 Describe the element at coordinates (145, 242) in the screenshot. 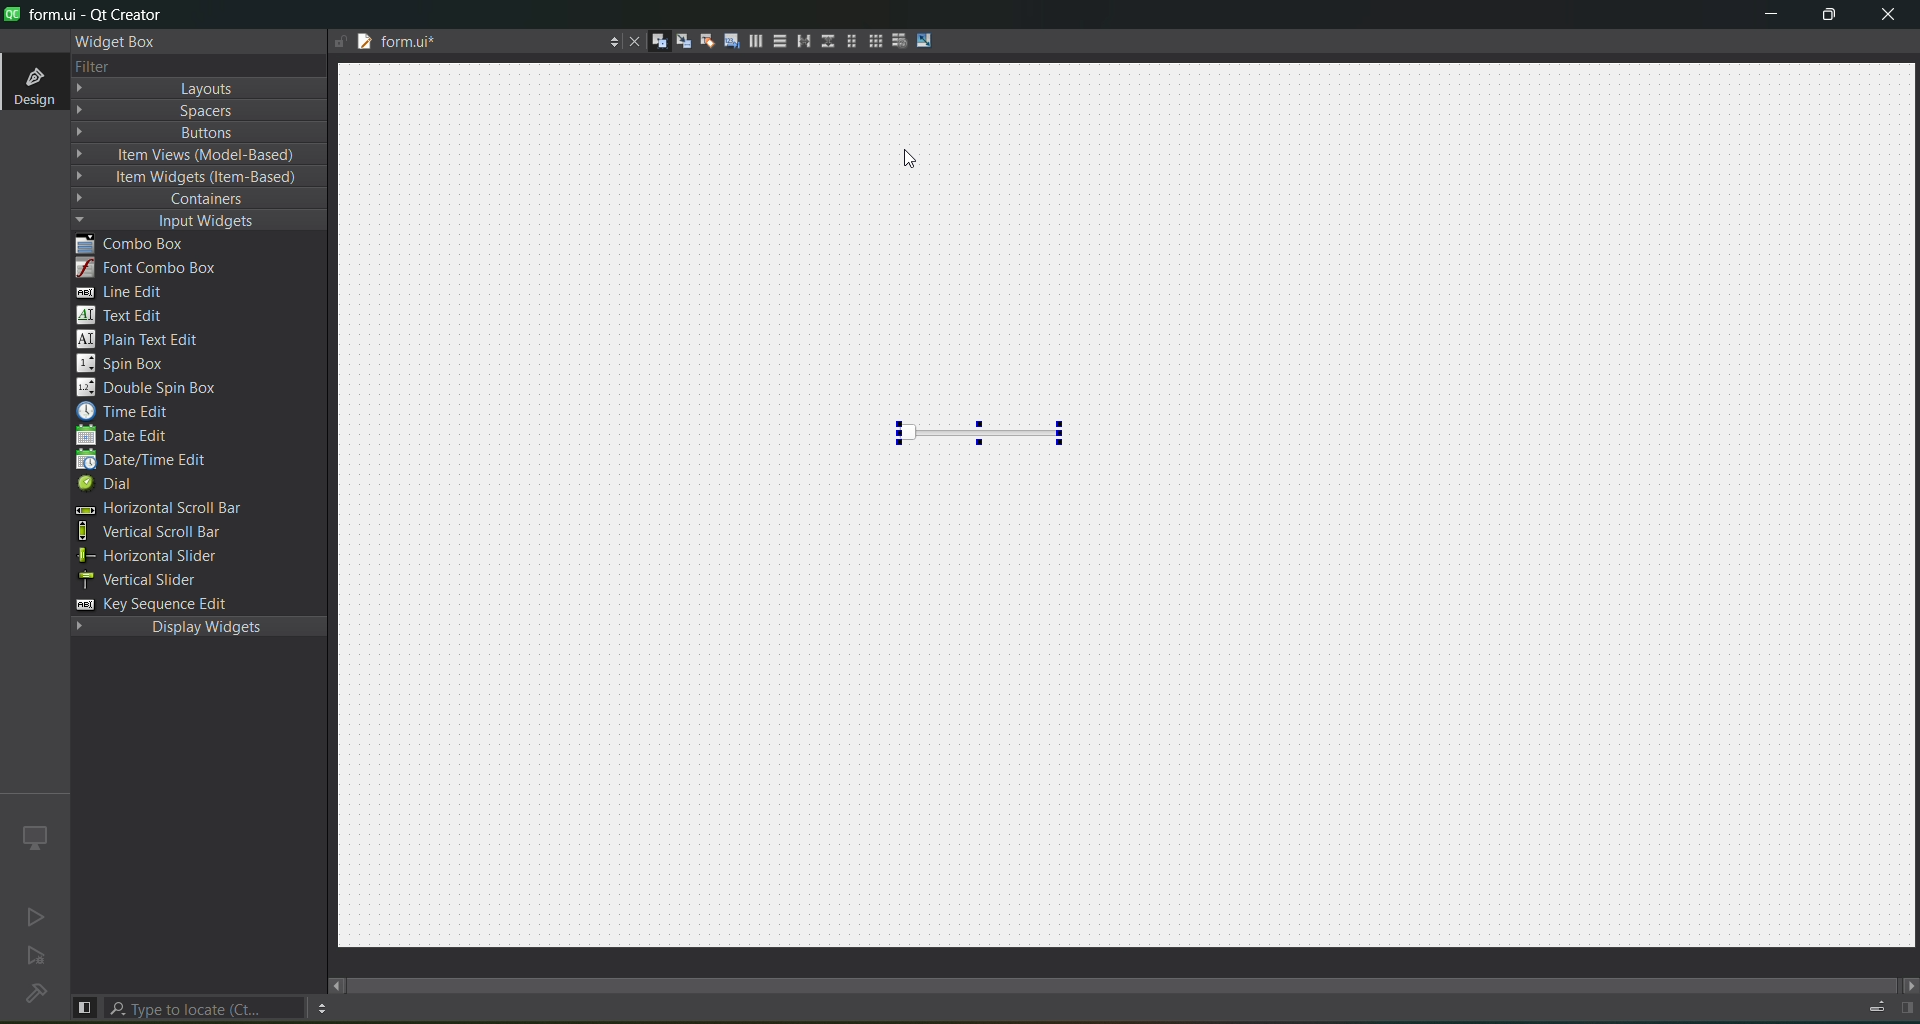

I see `combo box` at that location.